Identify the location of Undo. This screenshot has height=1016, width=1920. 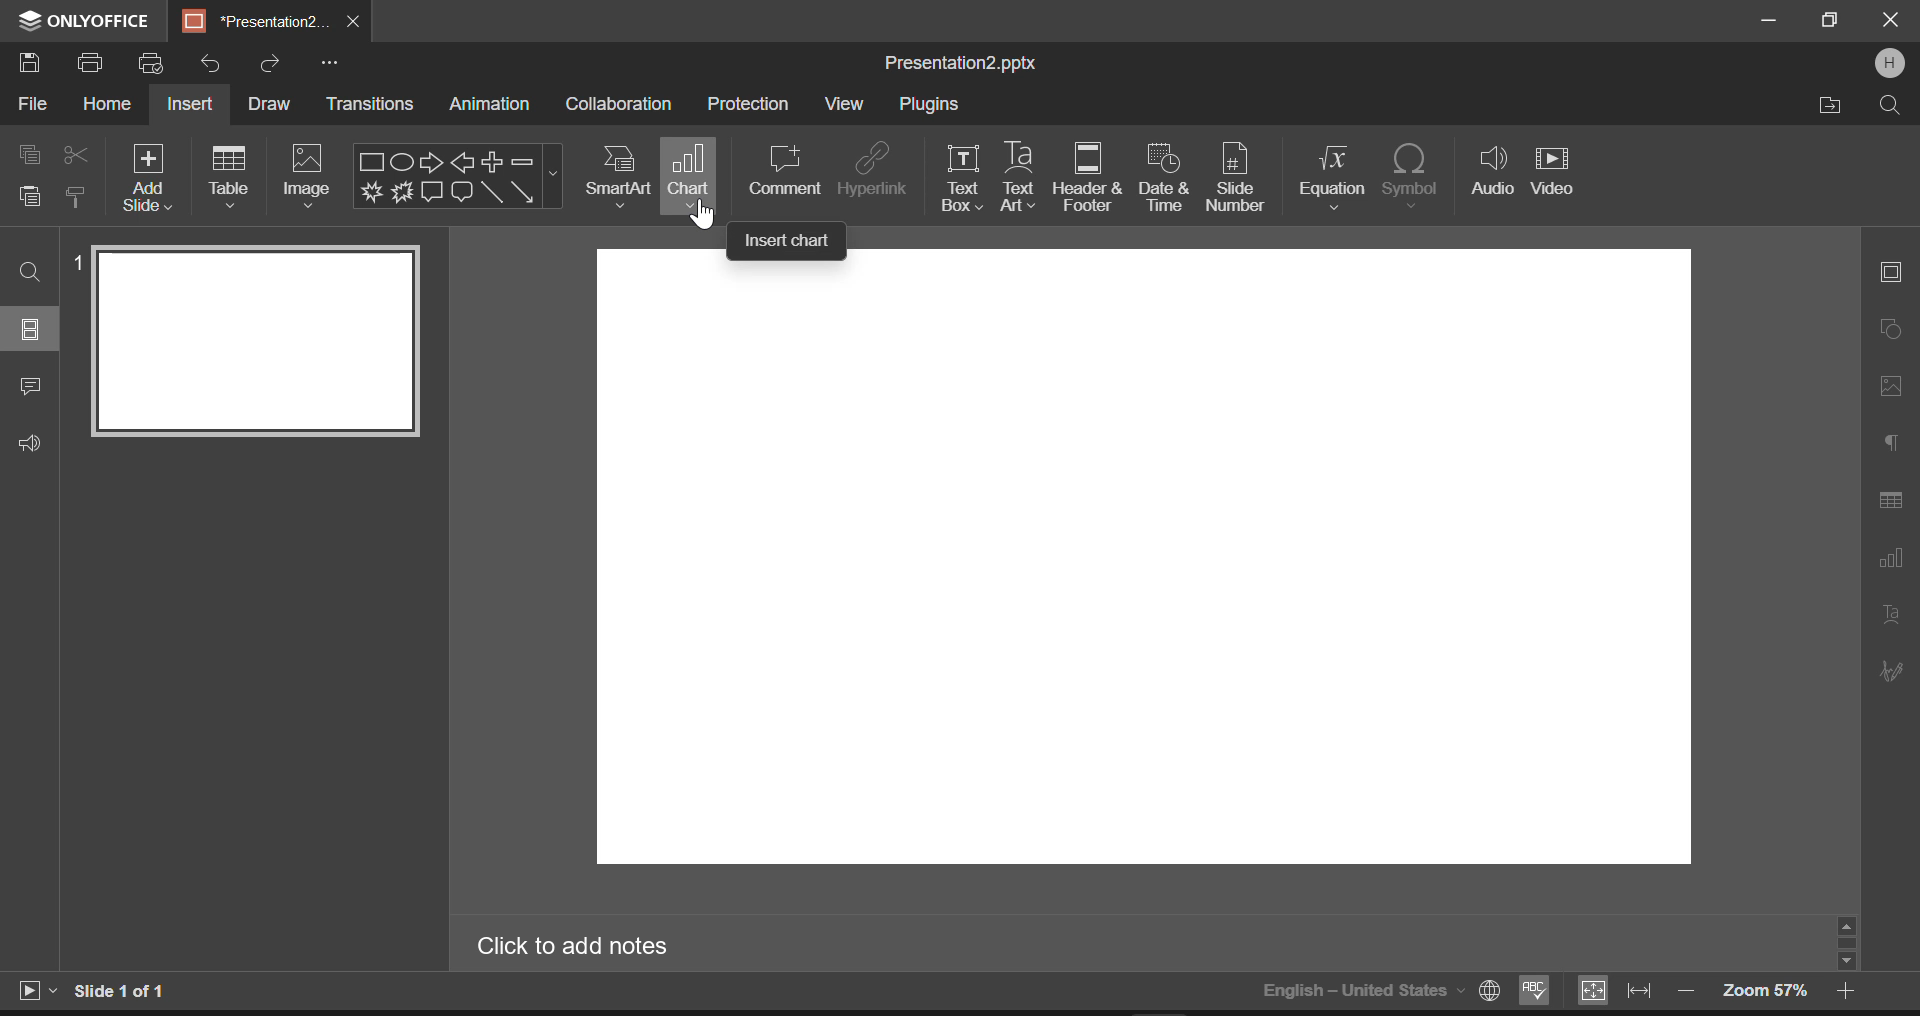
(211, 59).